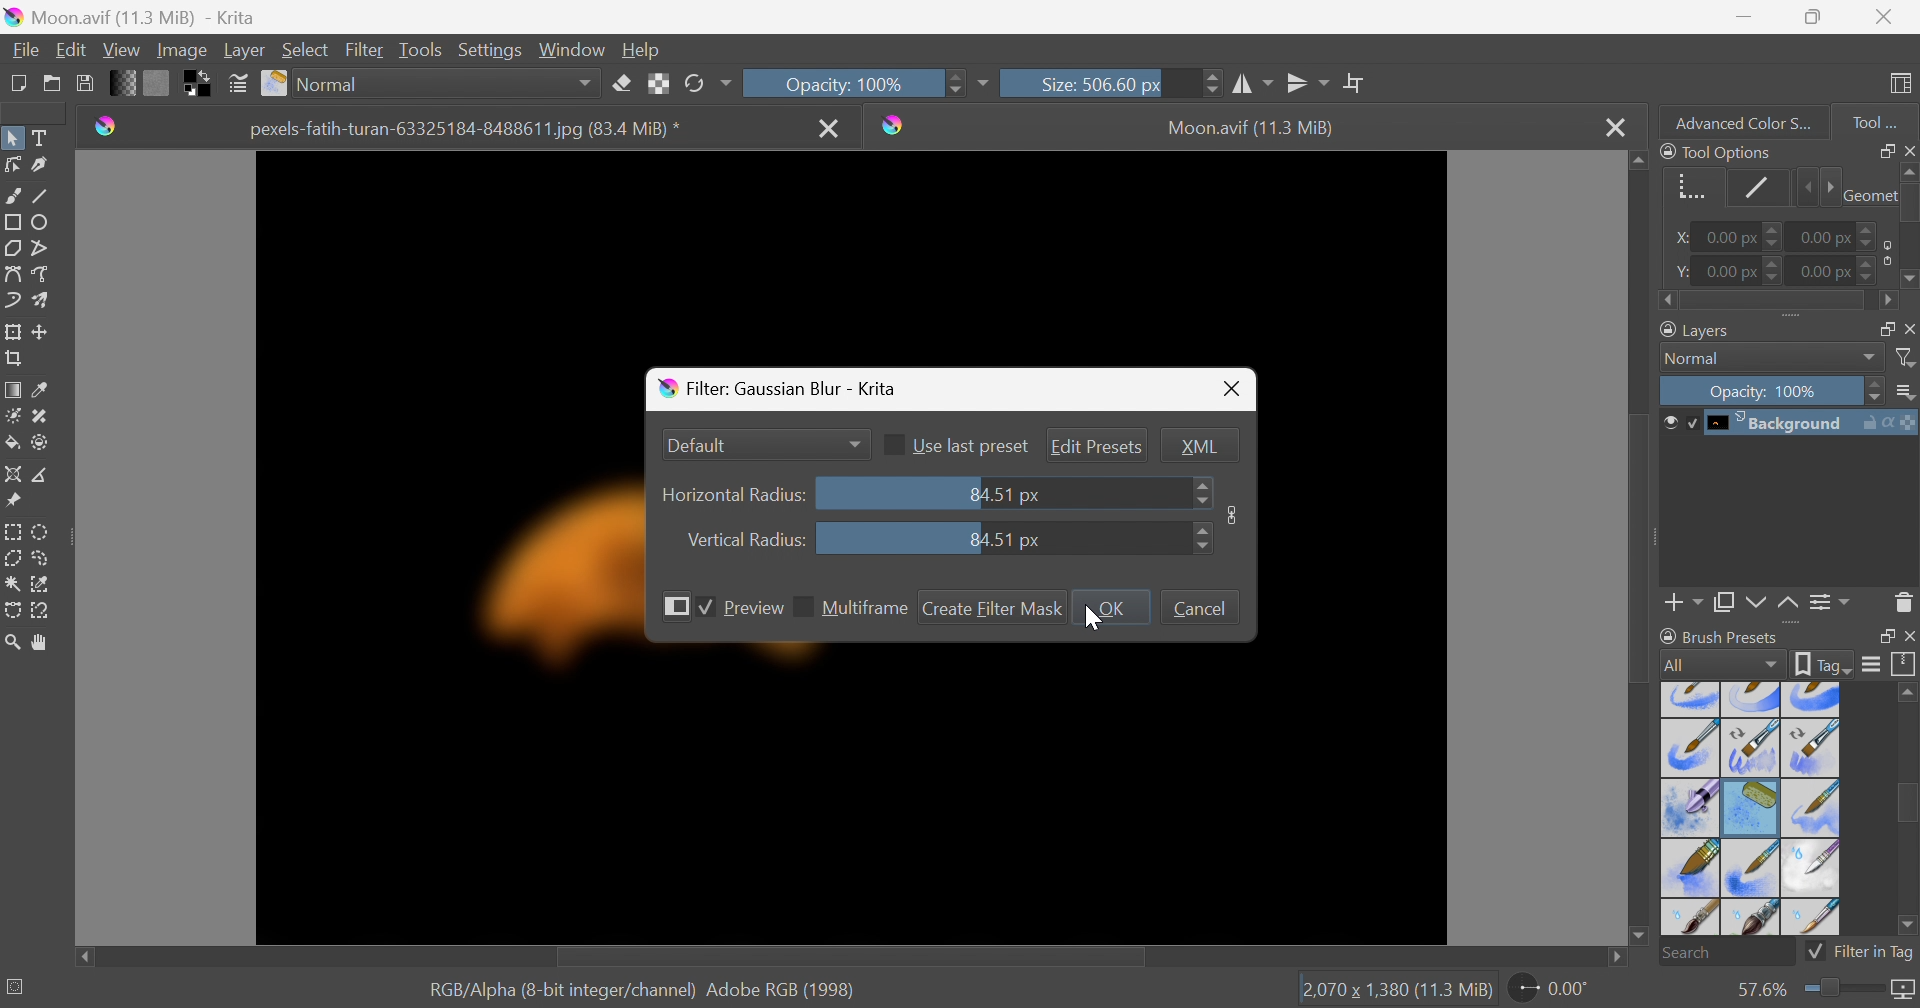 The width and height of the screenshot is (1920, 1008). What do you see at coordinates (12, 164) in the screenshot?
I see `Edit shapes tool` at bounding box center [12, 164].